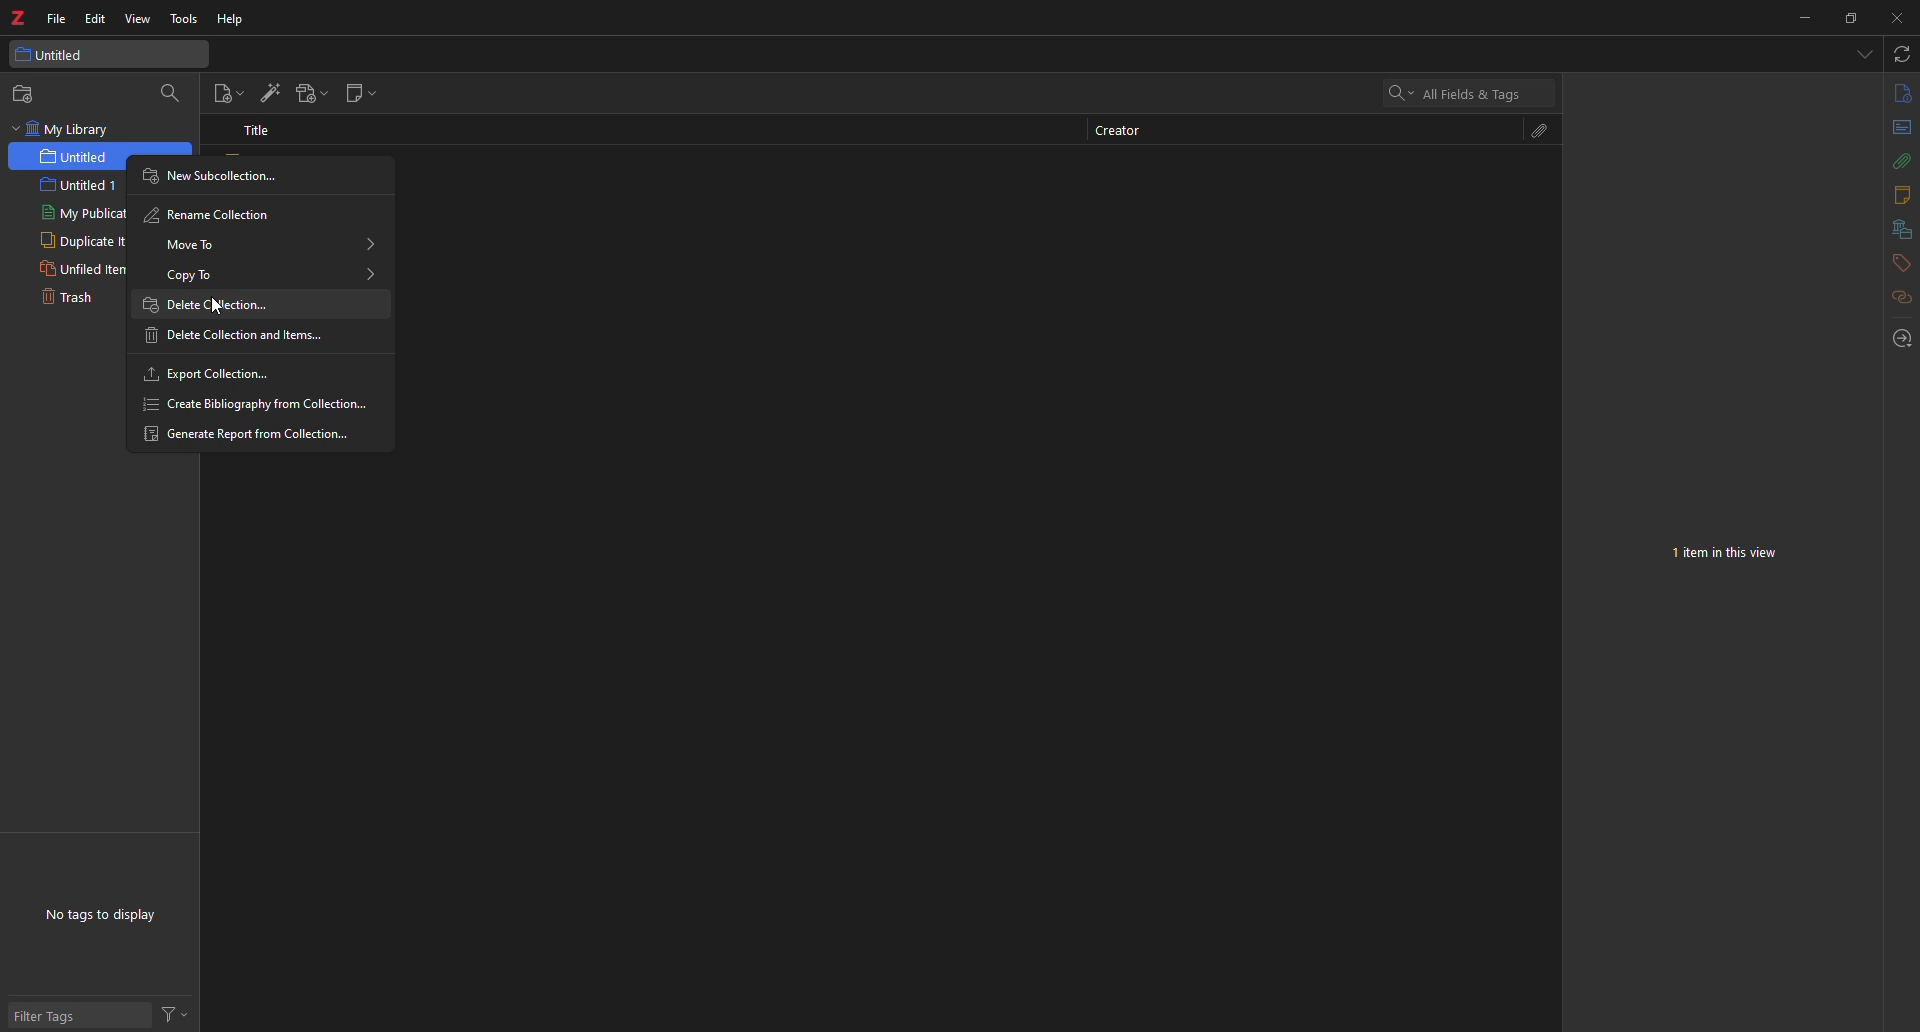 The image size is (1920, 1032). I want to click on locate, so click(1901, 337).